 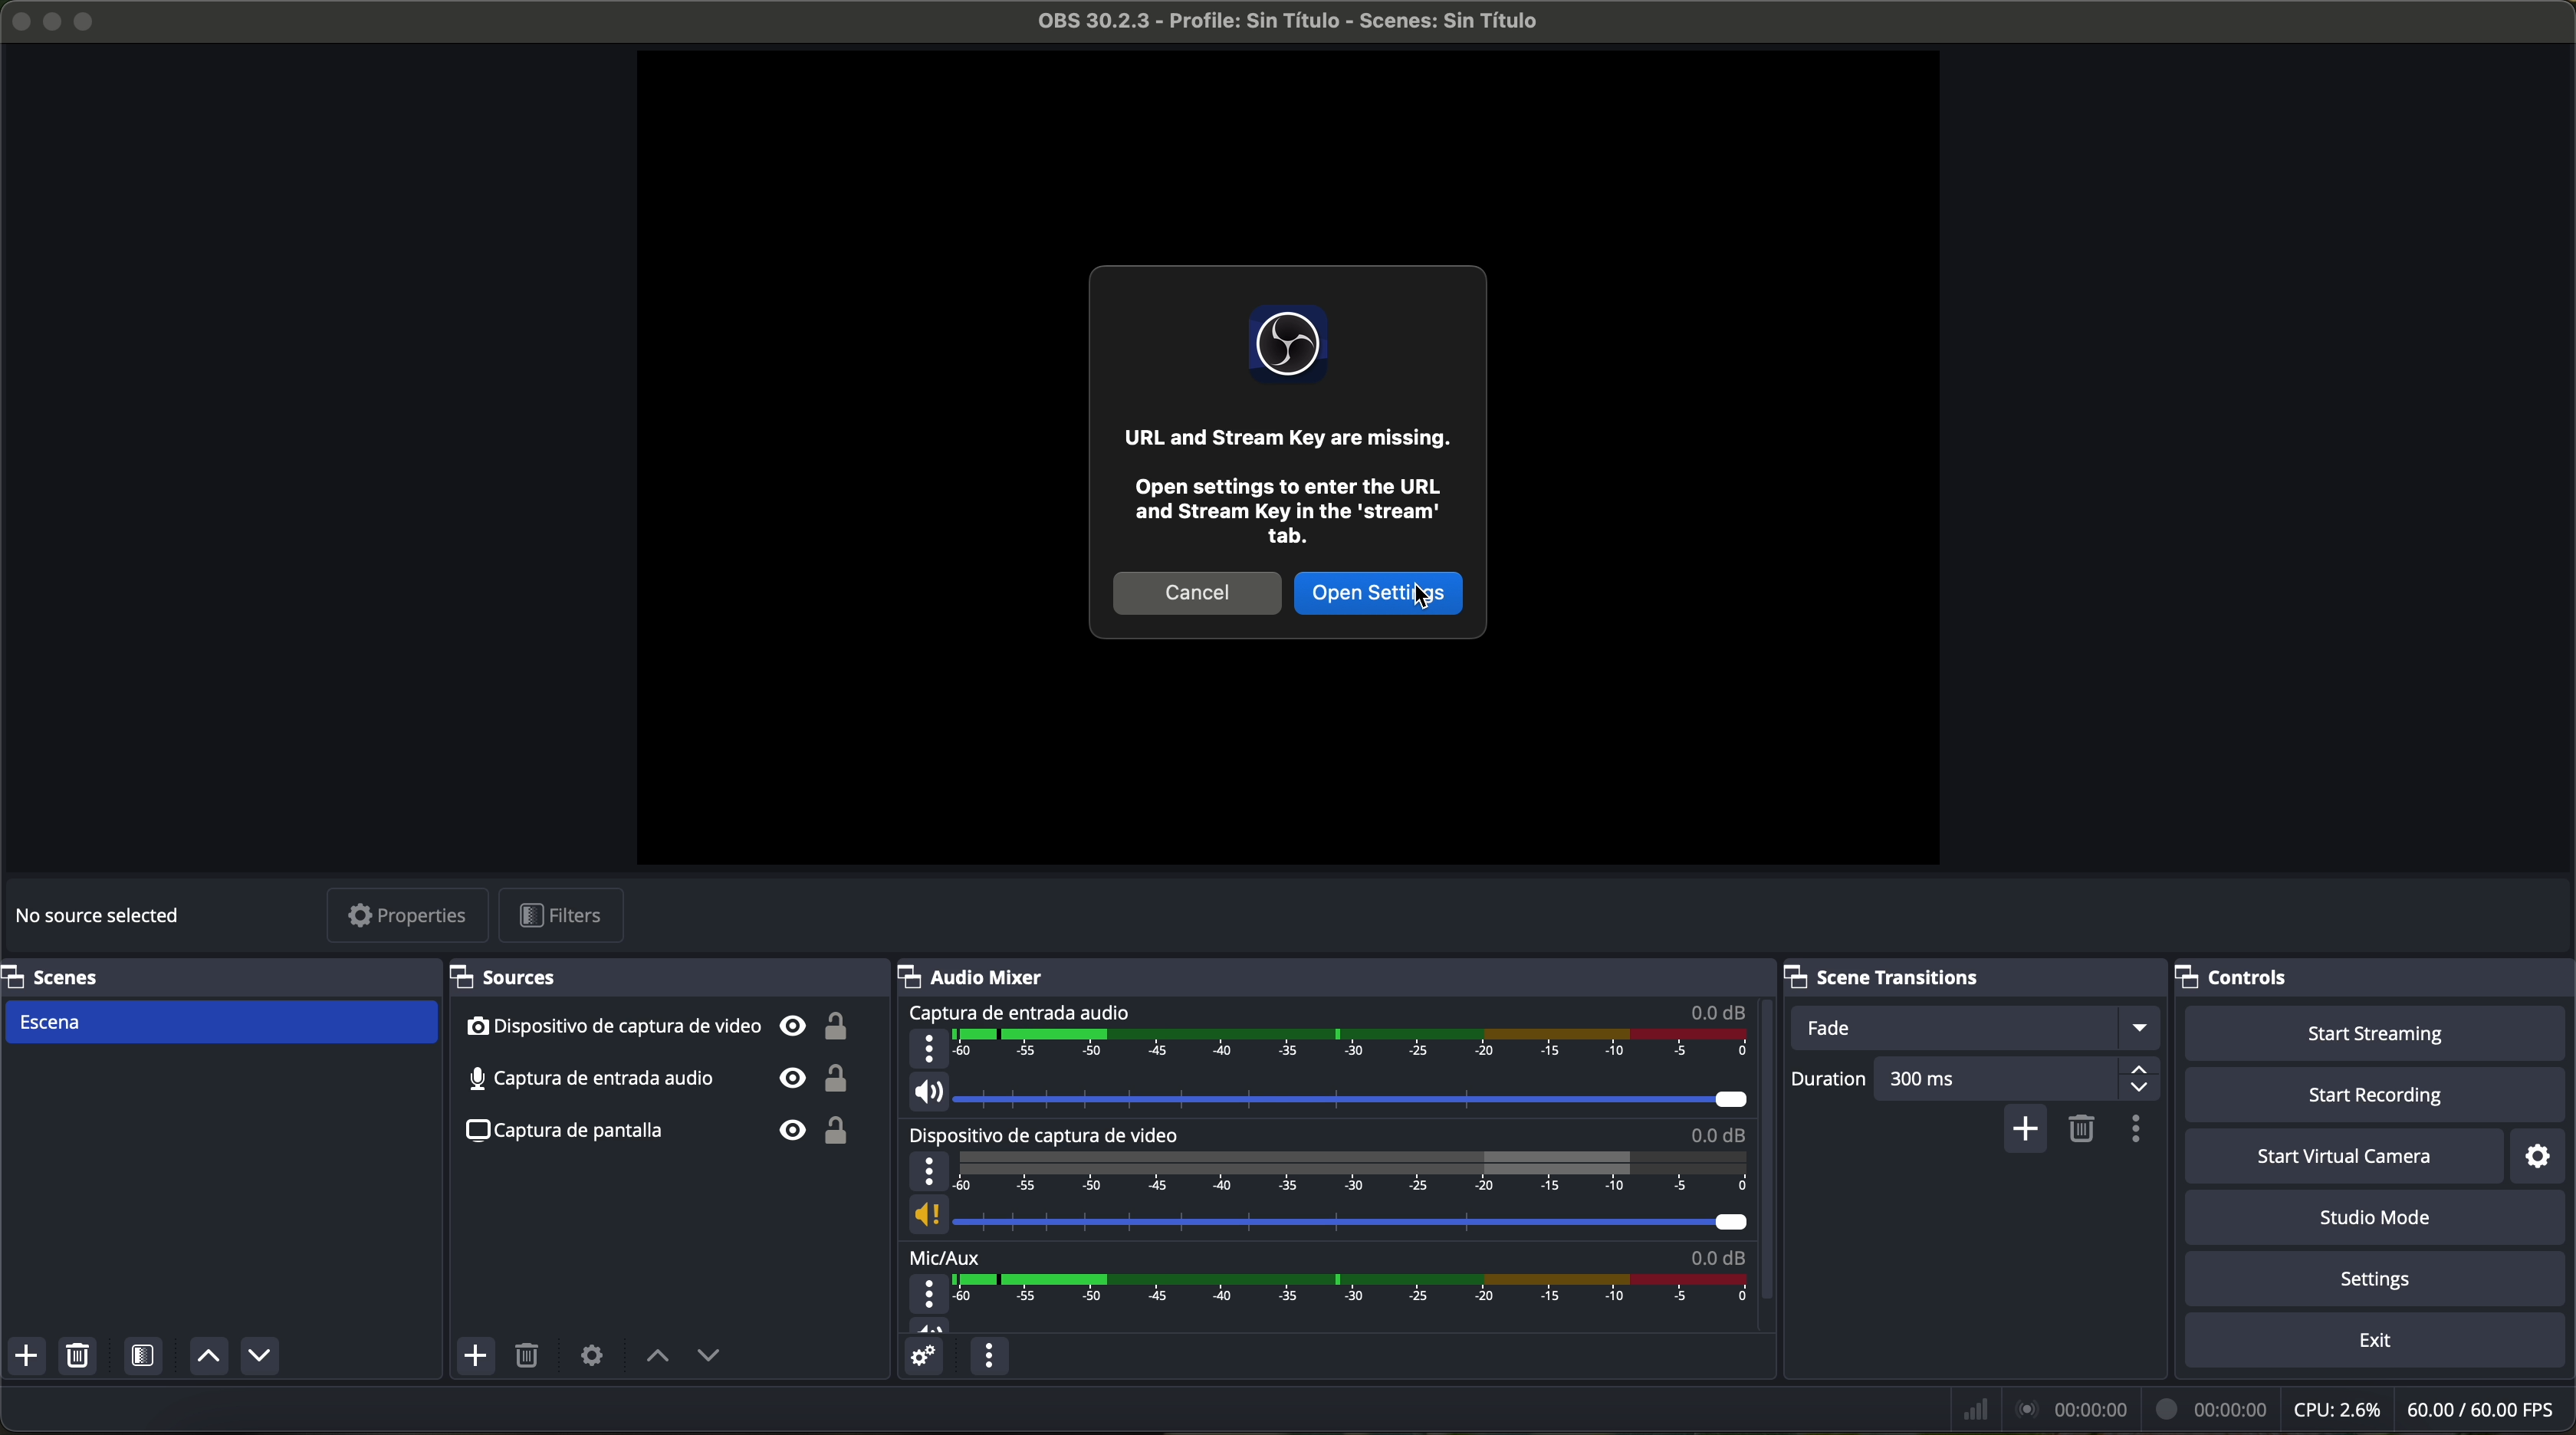 I want to click on add scene, so click(x=27, y=1359).